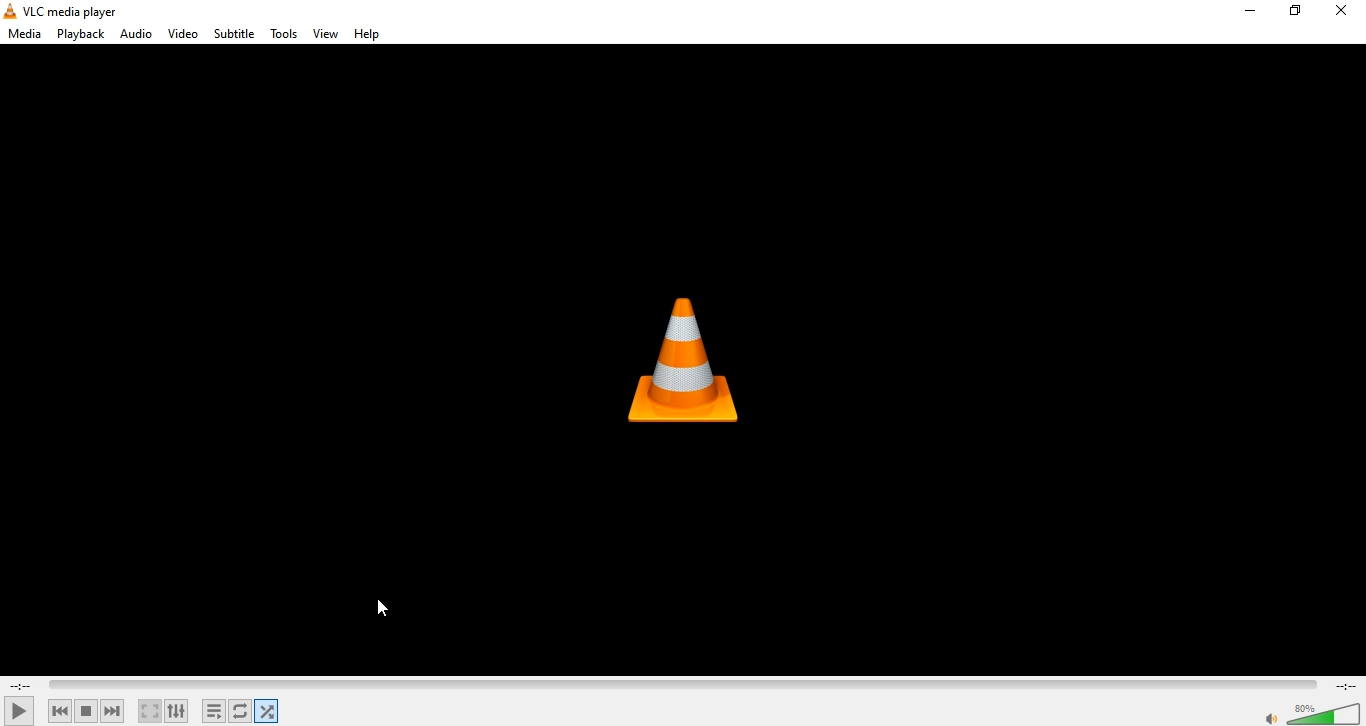 This screenshot has height=726, width=1366. What do you see at coordinates (1324, 710) in the screenshot?
I see `volume slider` at bounding box center [1324, 710].